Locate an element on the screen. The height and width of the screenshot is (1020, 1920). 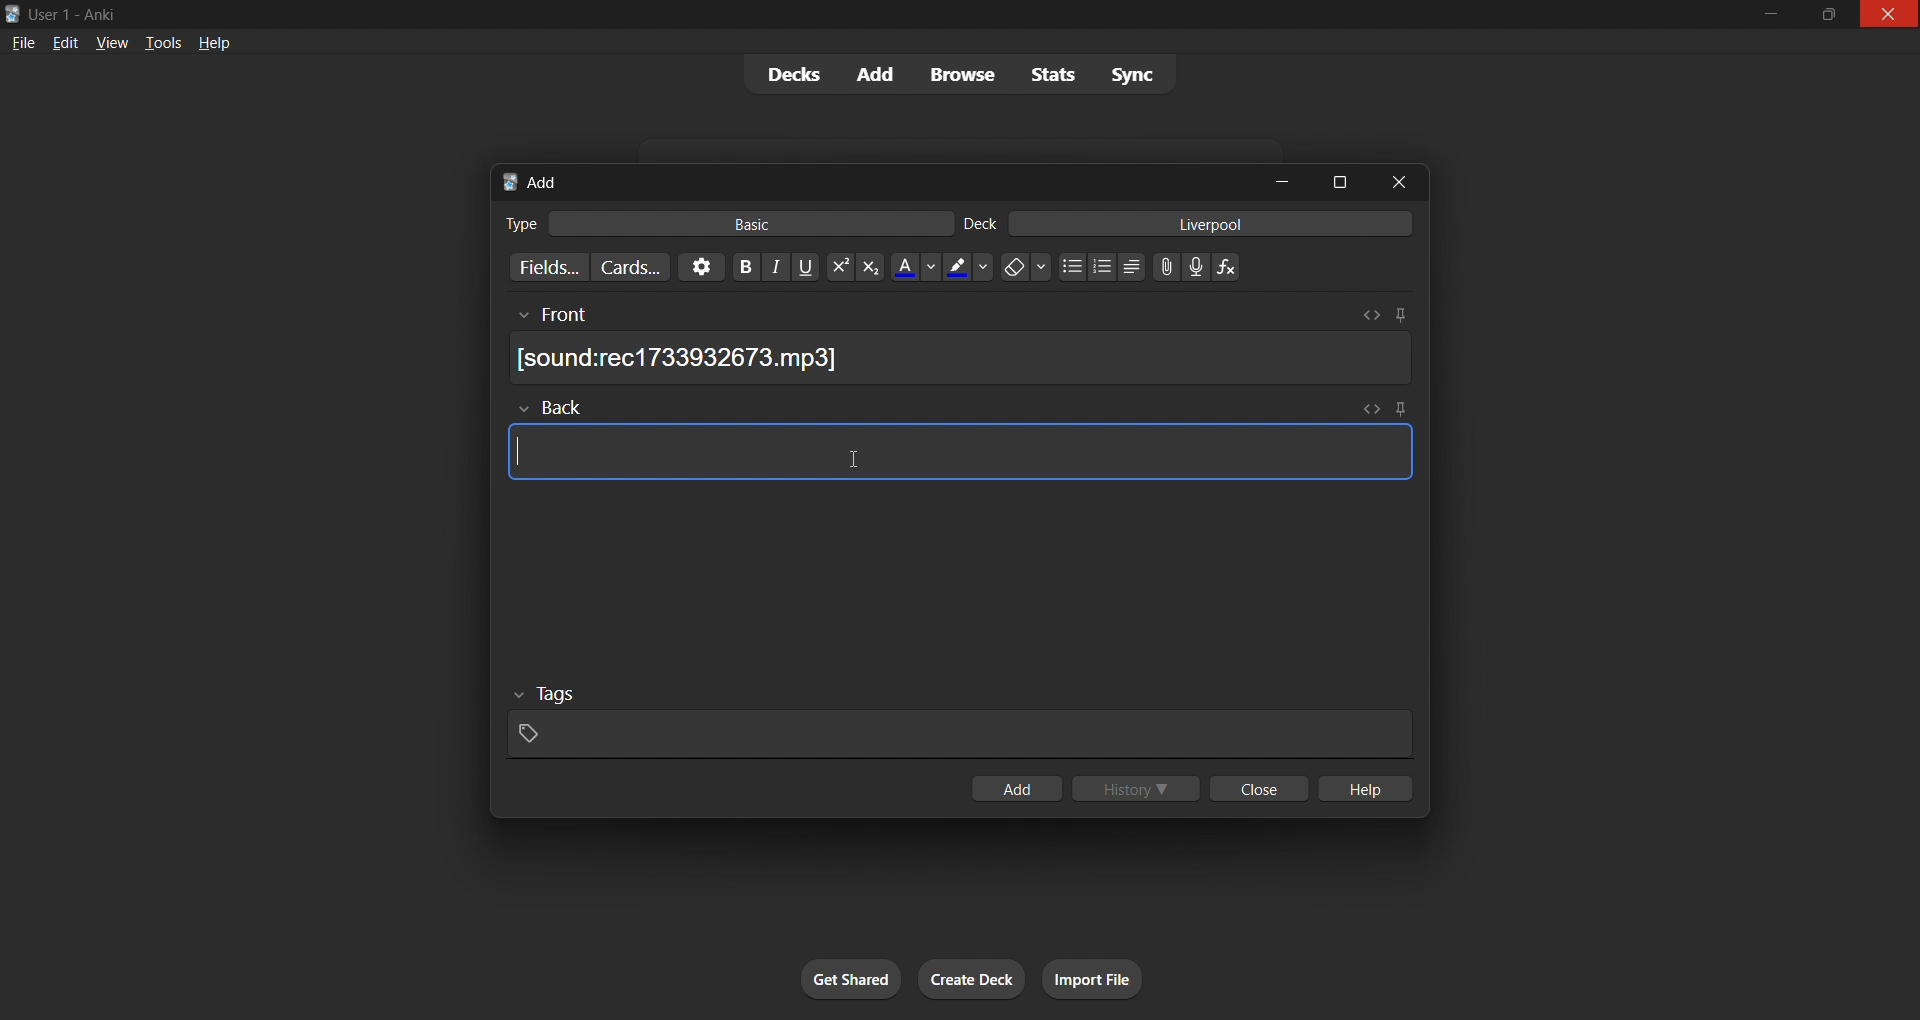
minimize is located at coordinates (1286, 181).